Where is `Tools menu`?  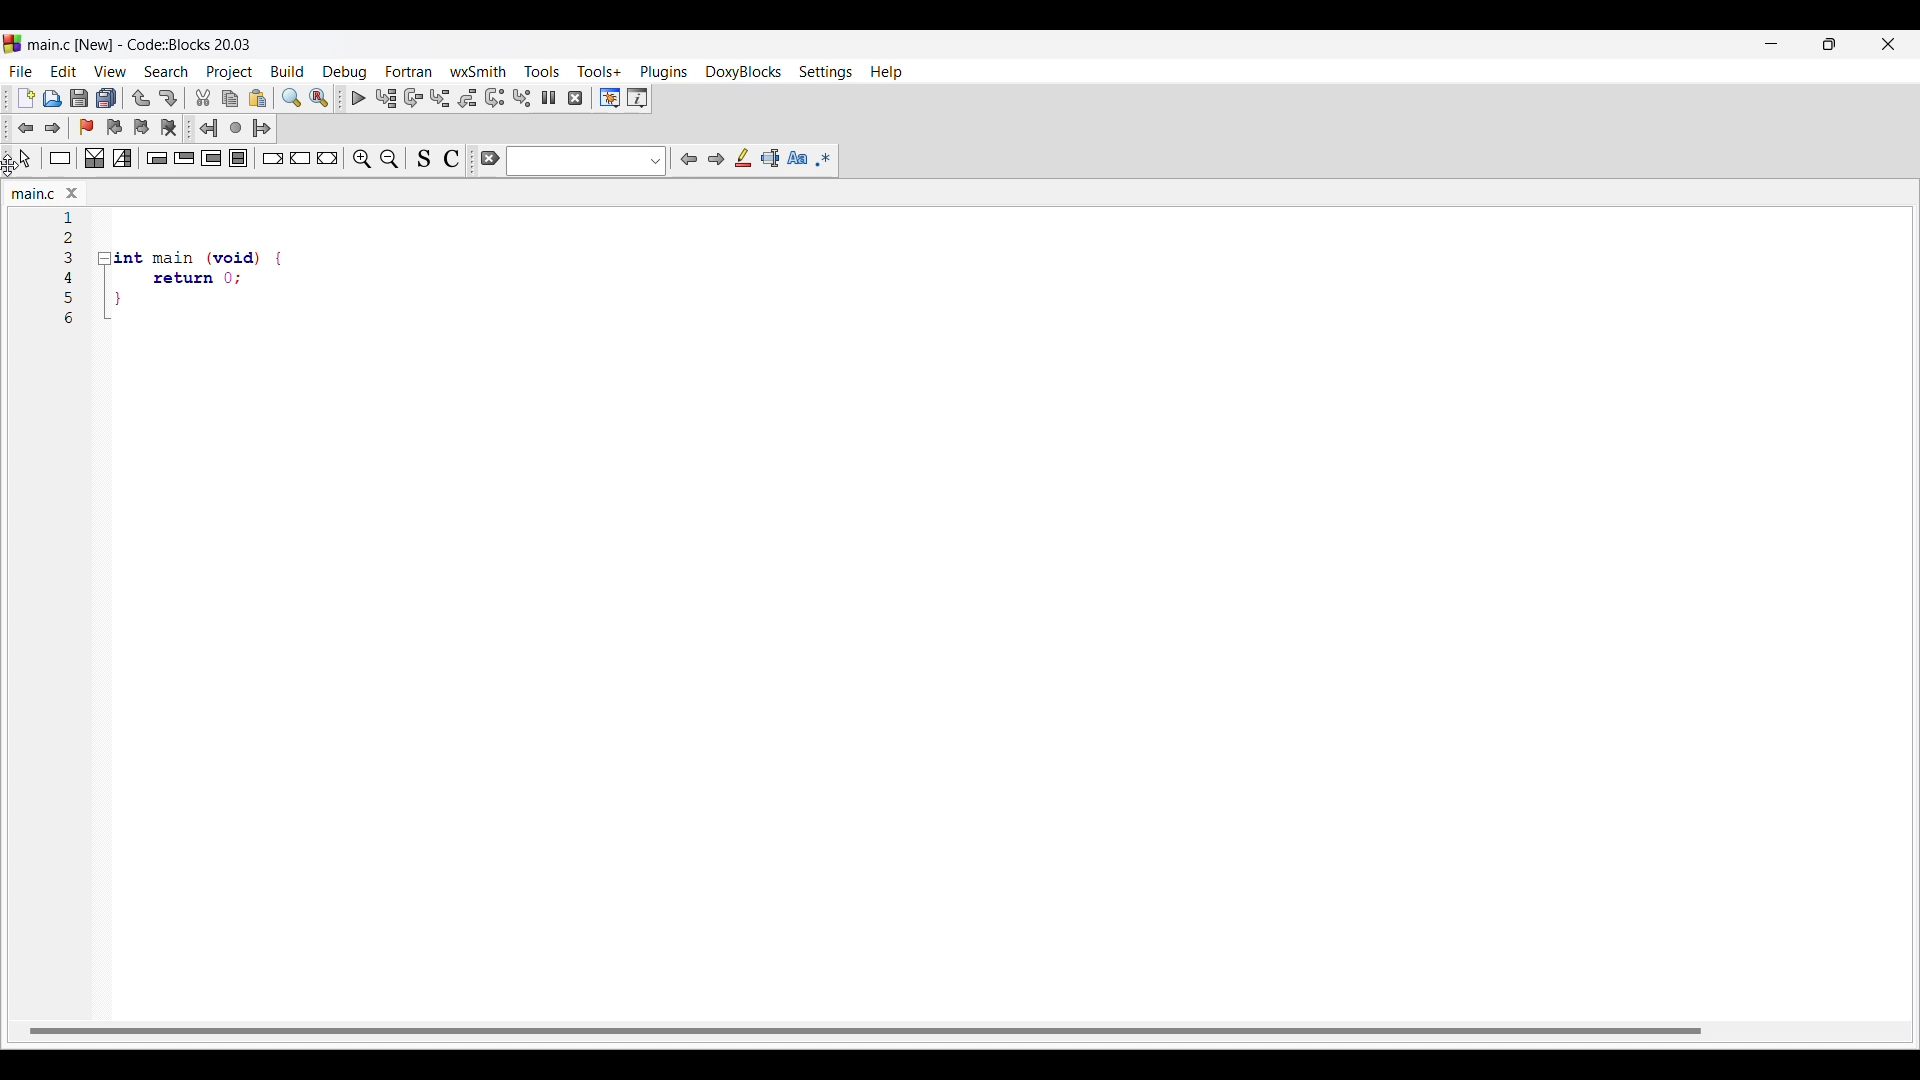
Tools menu is located at coordinates (543, 71).